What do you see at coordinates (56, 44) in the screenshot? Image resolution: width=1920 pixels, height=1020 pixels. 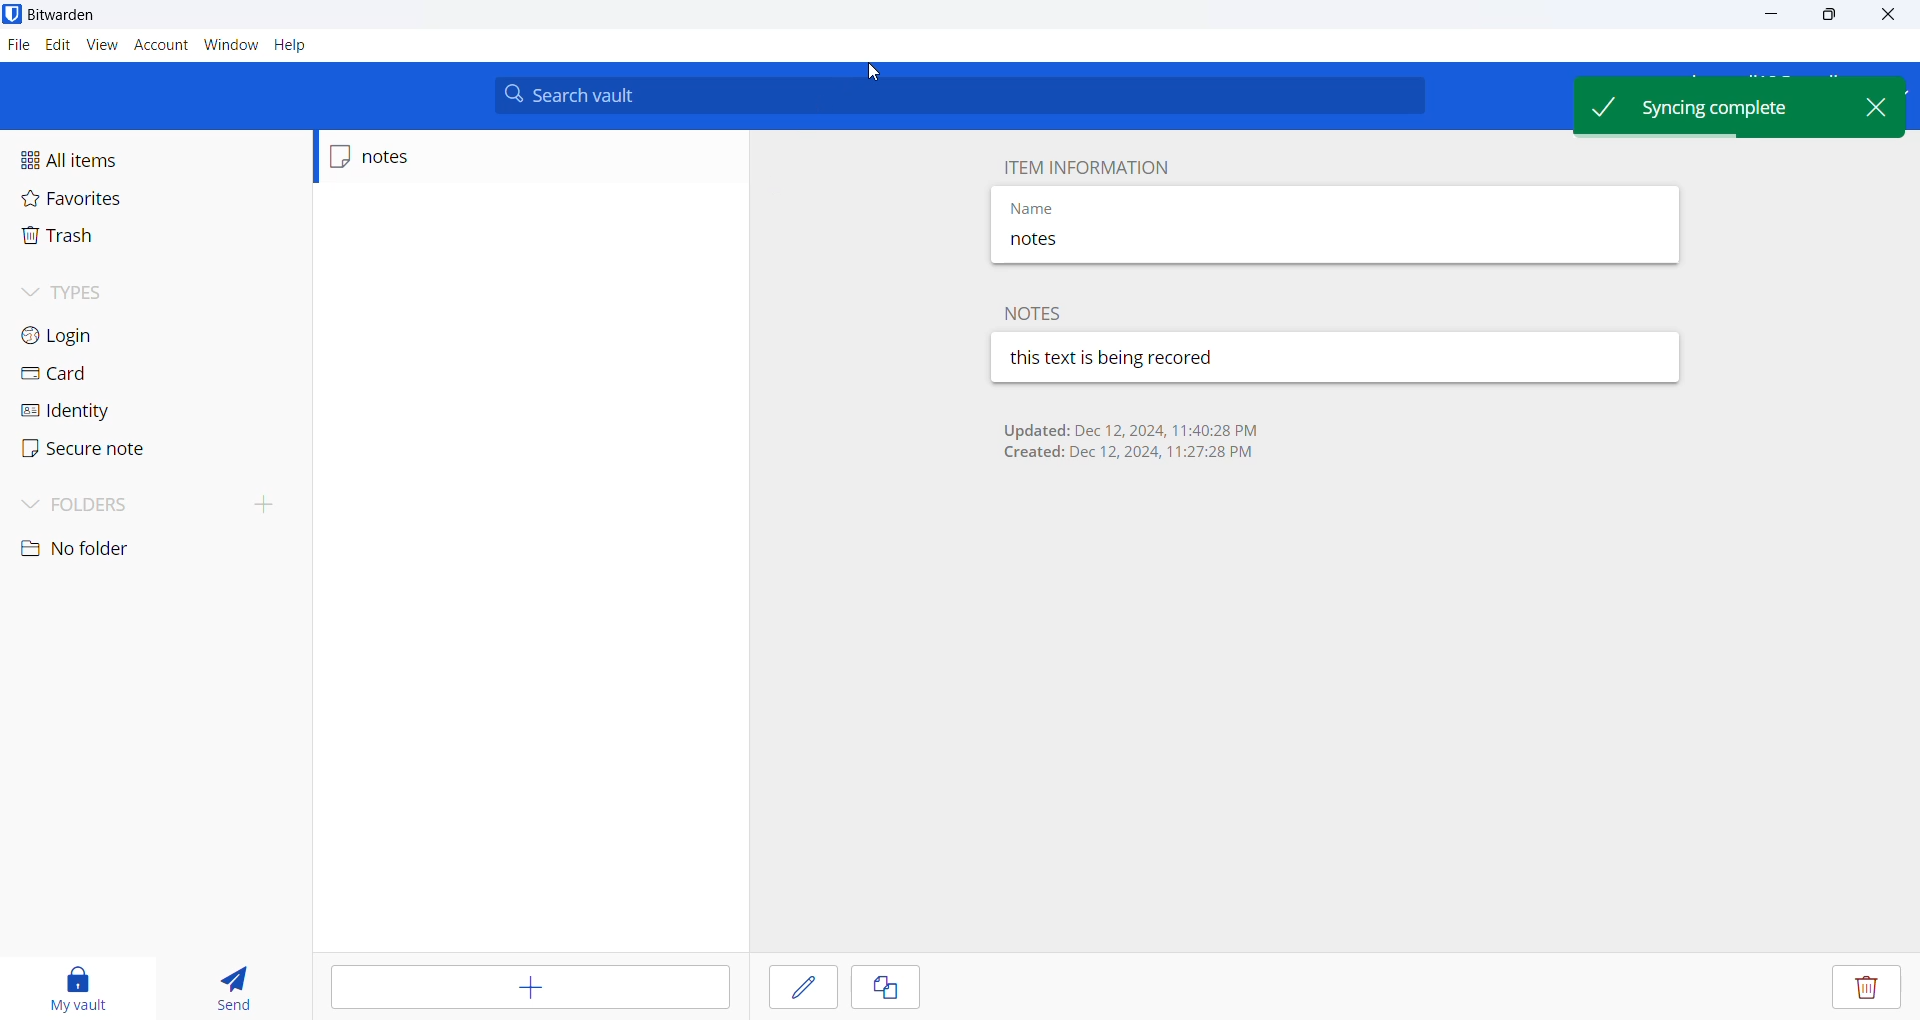 I see `edit` at bounding box center [56, 44].